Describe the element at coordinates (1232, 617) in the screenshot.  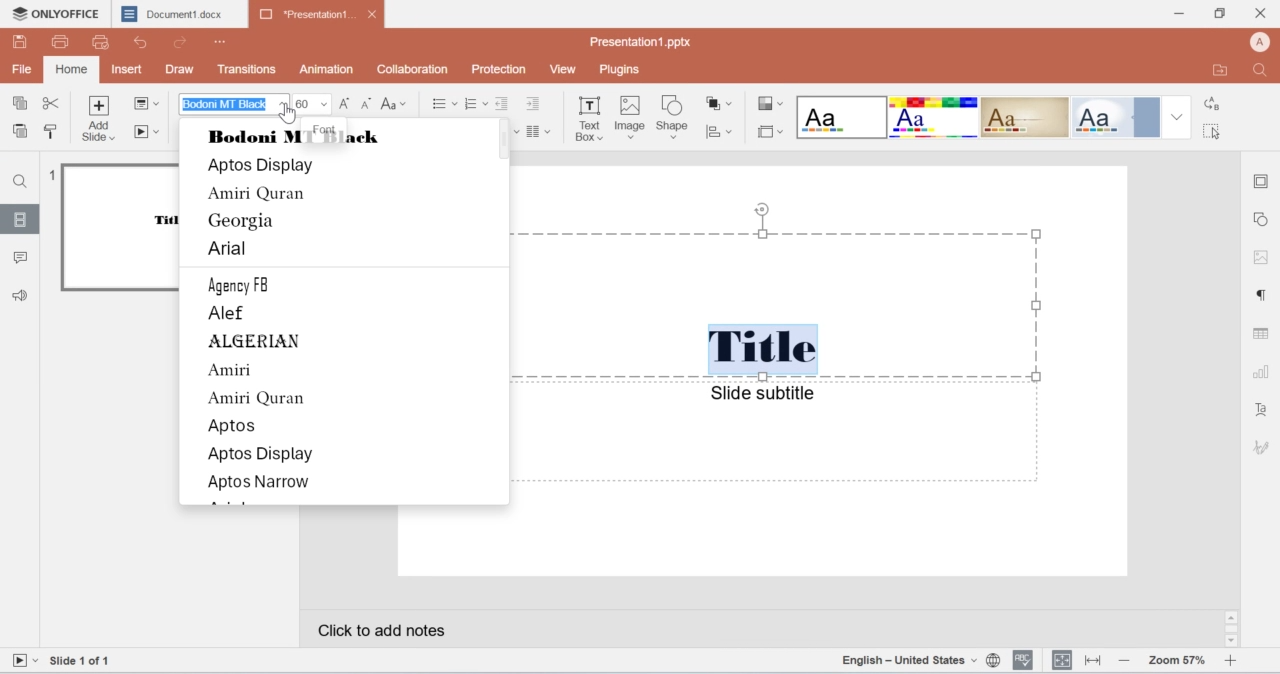
I see `scroll up` at that location.